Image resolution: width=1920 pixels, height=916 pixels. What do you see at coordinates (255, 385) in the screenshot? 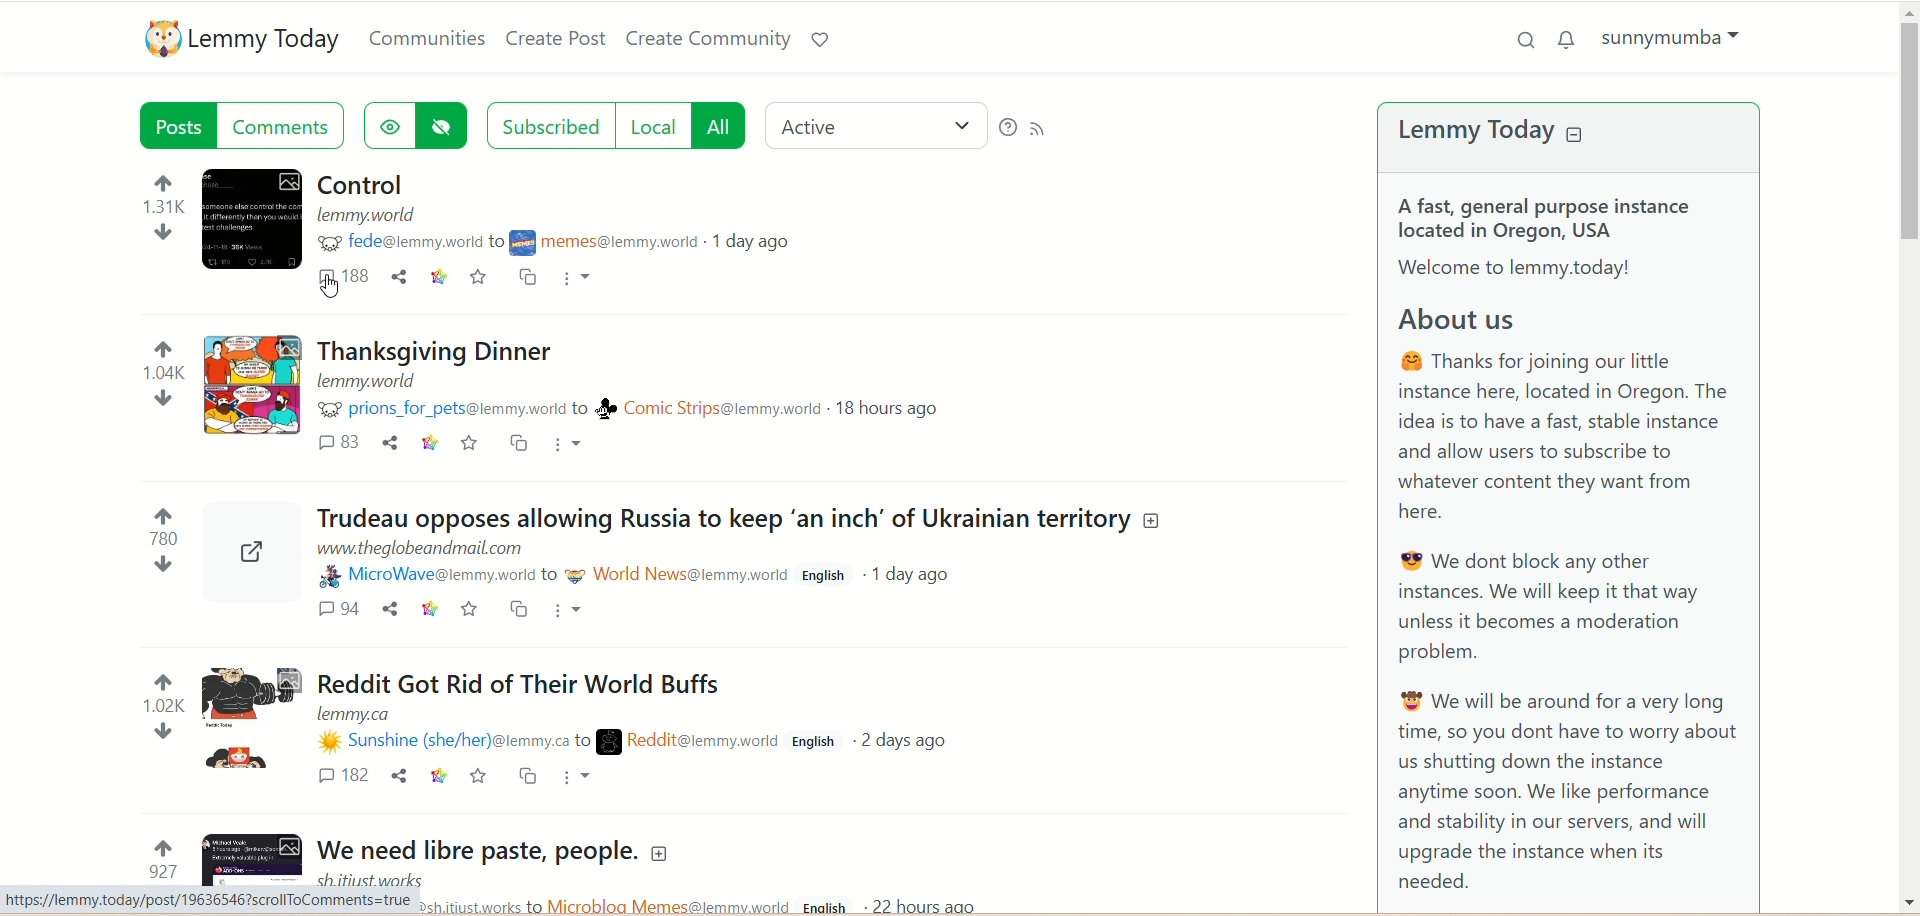
I see `Expand the post with the image details` at bounding box center [255, 385].